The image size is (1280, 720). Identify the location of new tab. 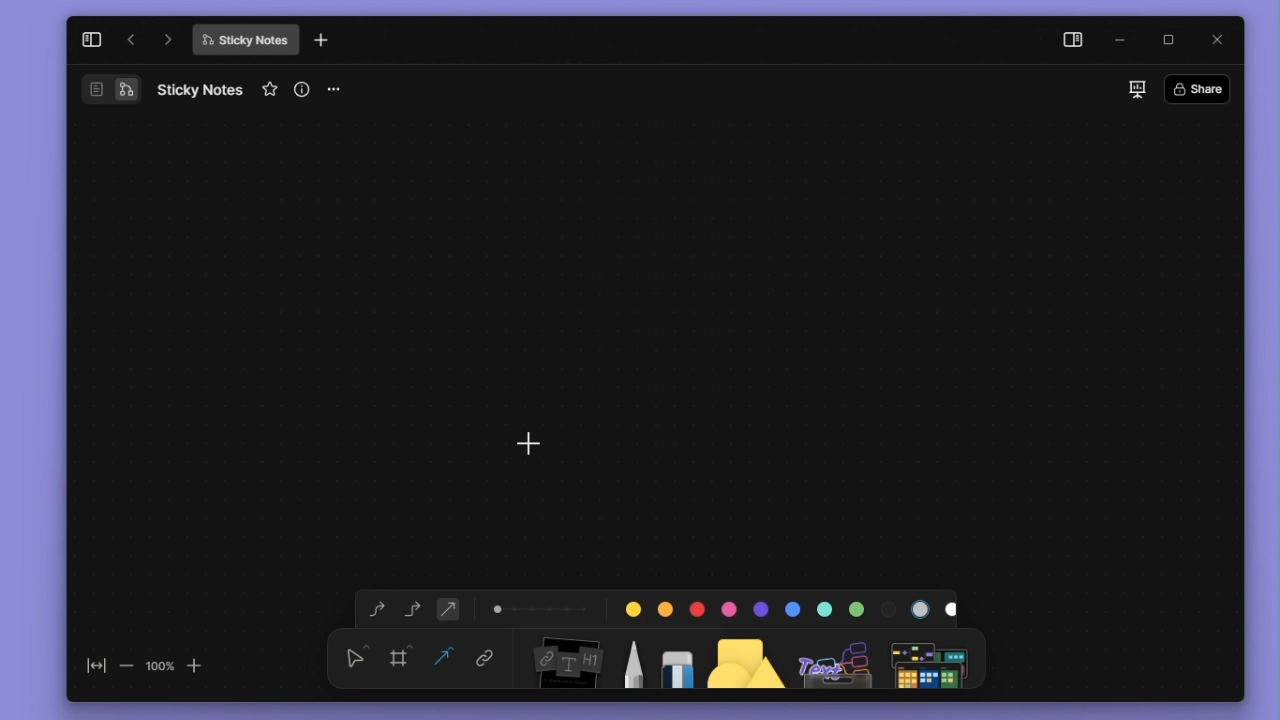
(321, 41).